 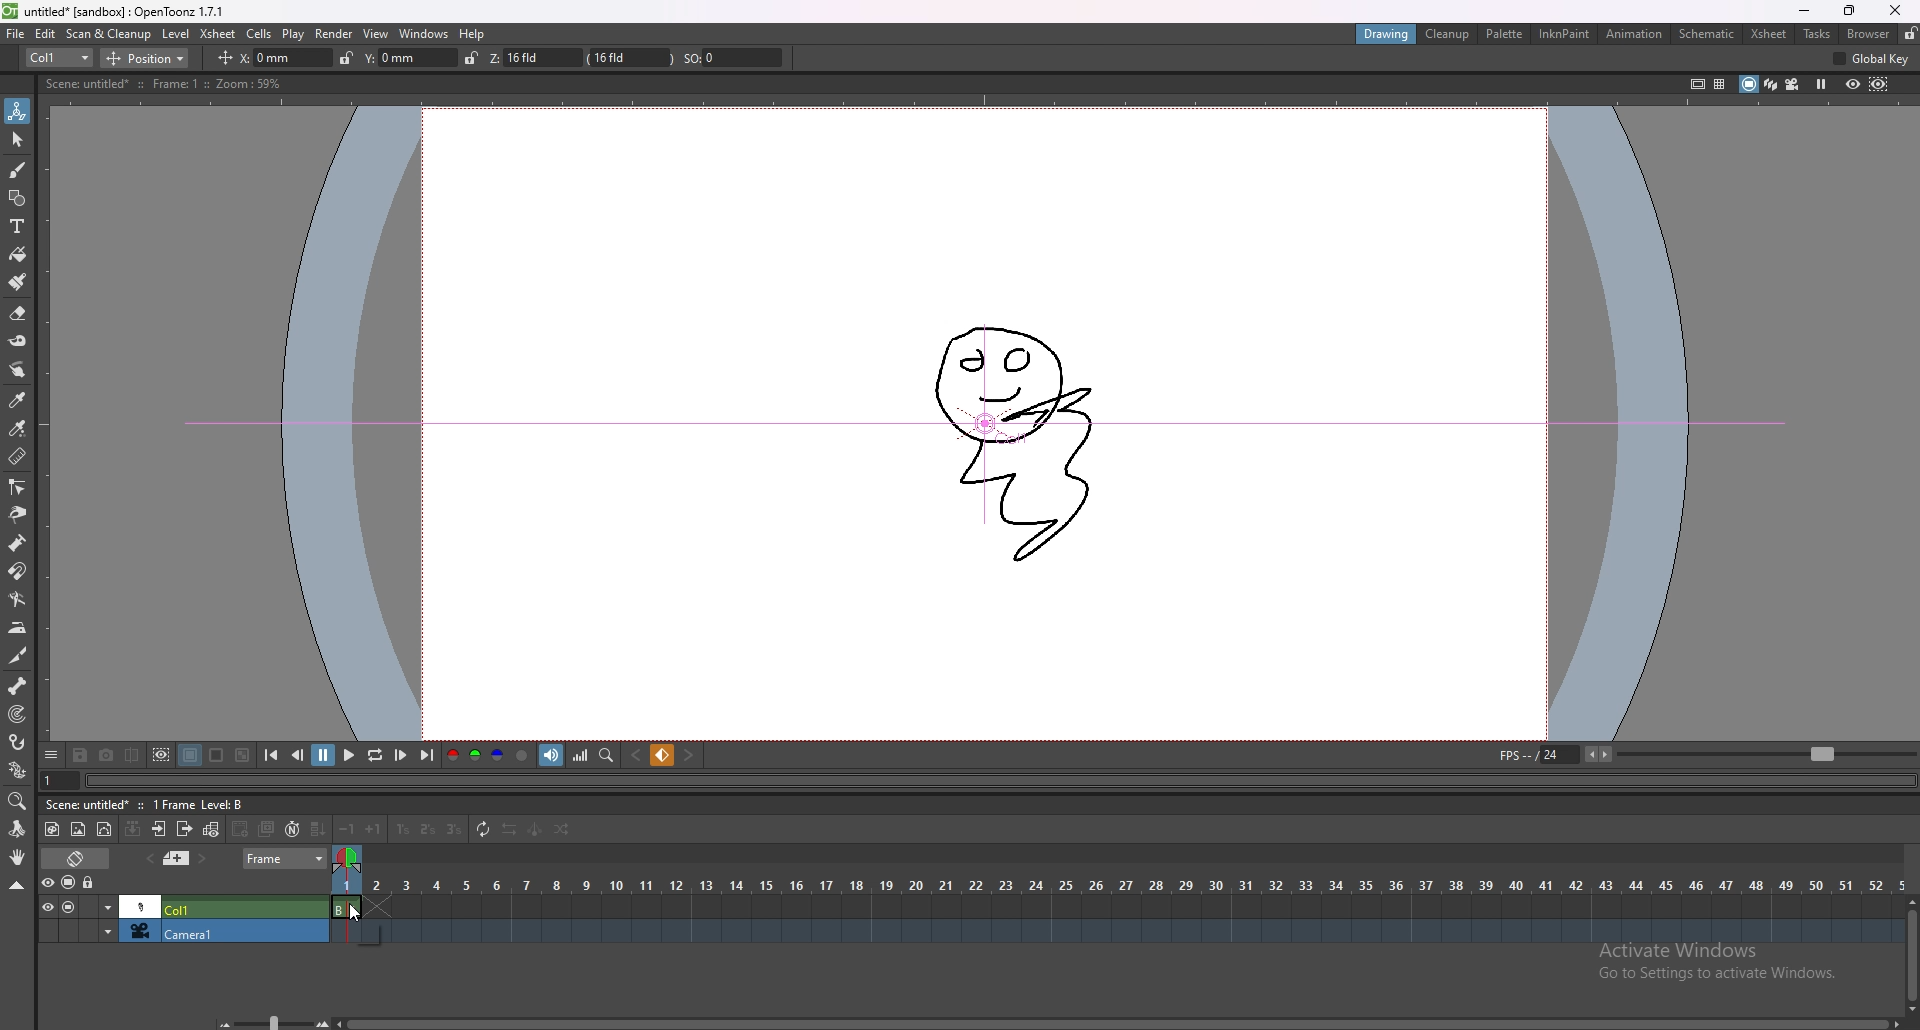 I want to click on white background, so click(x=216, y=755).